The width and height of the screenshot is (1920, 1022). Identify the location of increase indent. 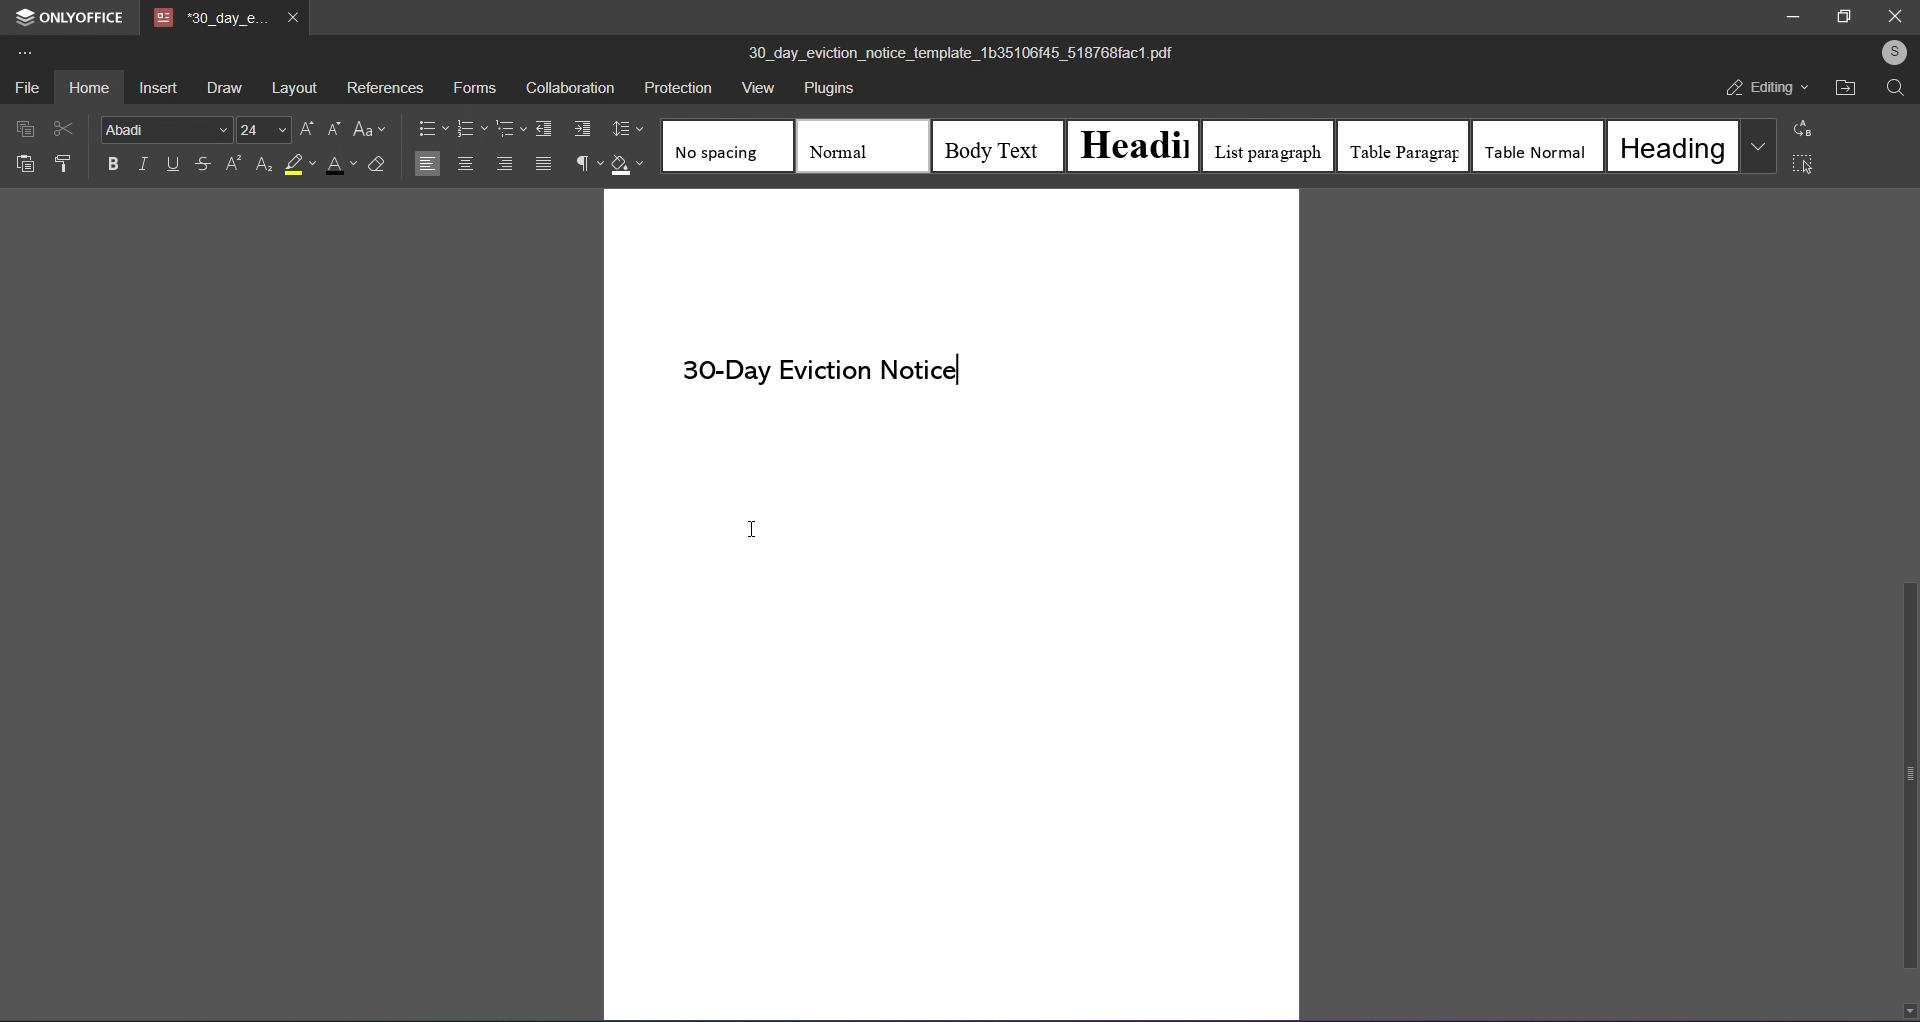
(581, 128).